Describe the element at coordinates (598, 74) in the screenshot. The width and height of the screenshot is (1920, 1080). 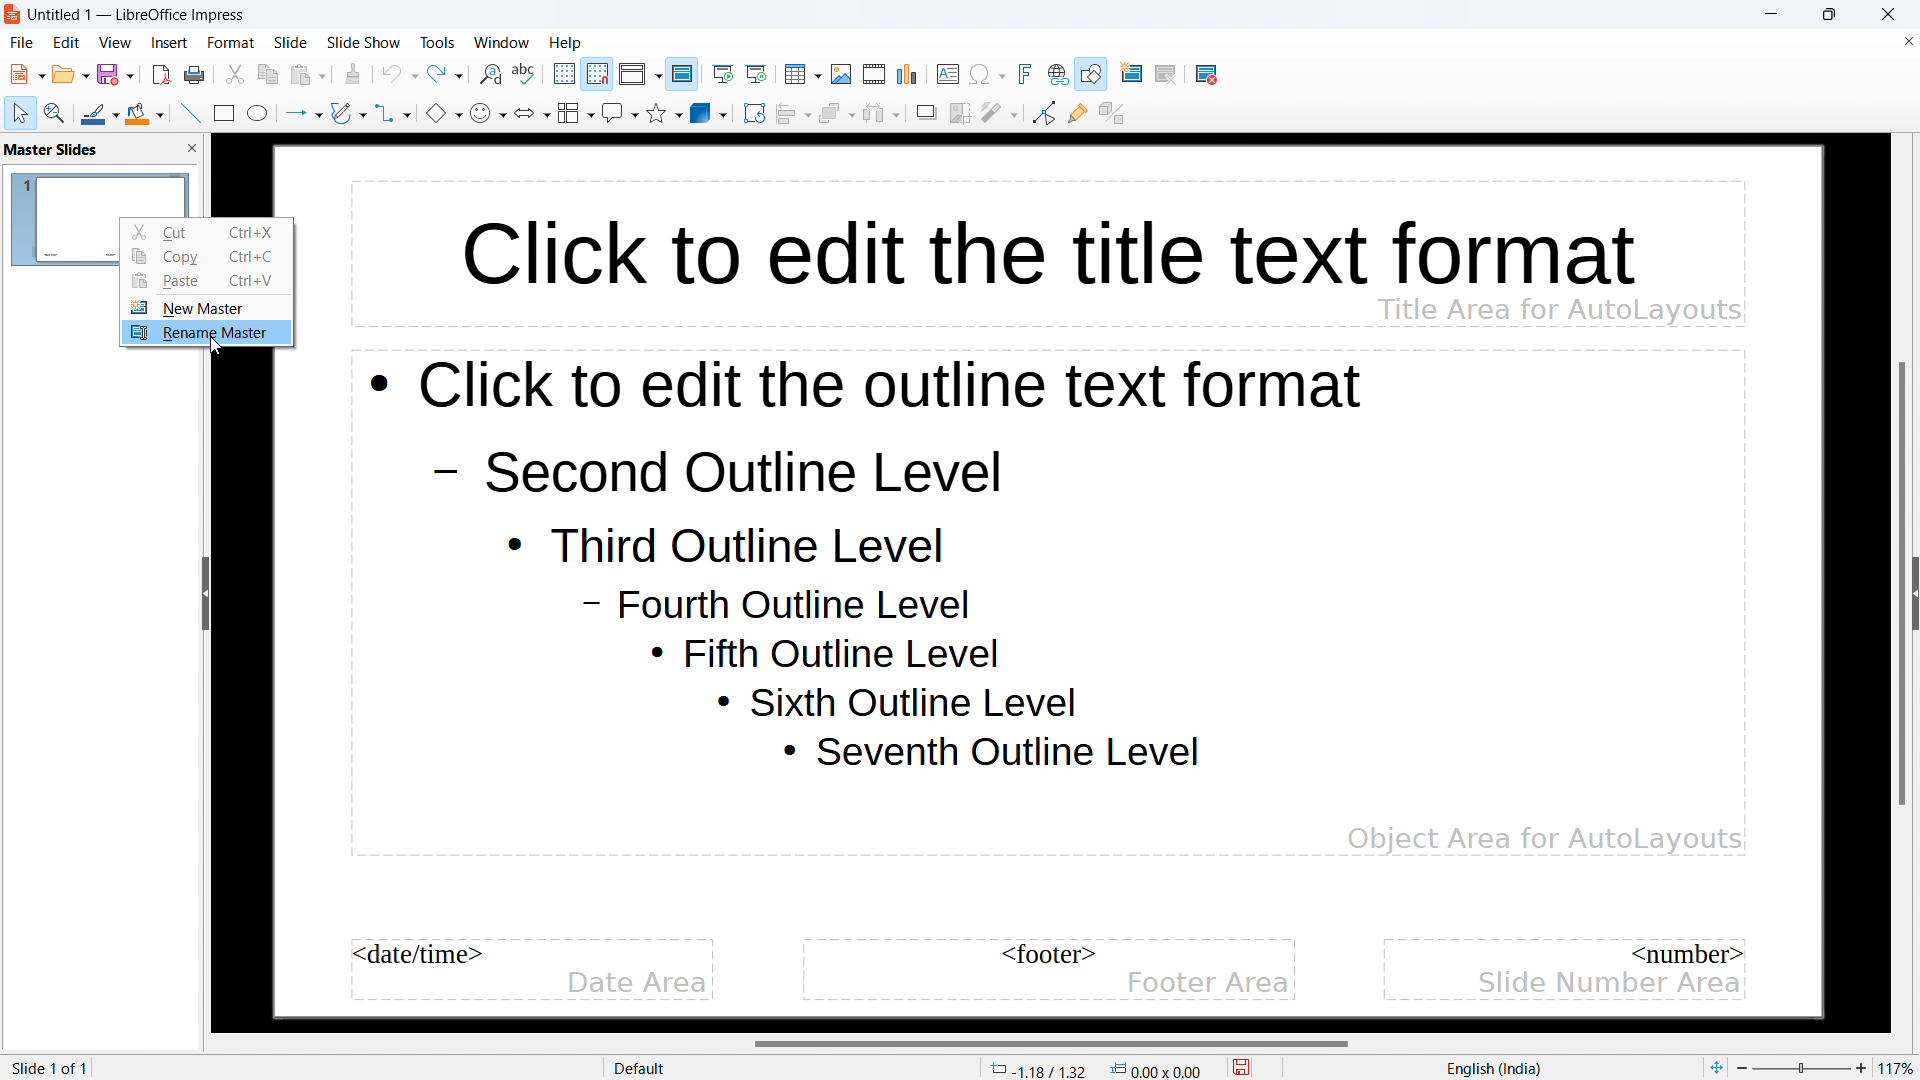
I see `snap to grid` at that location.